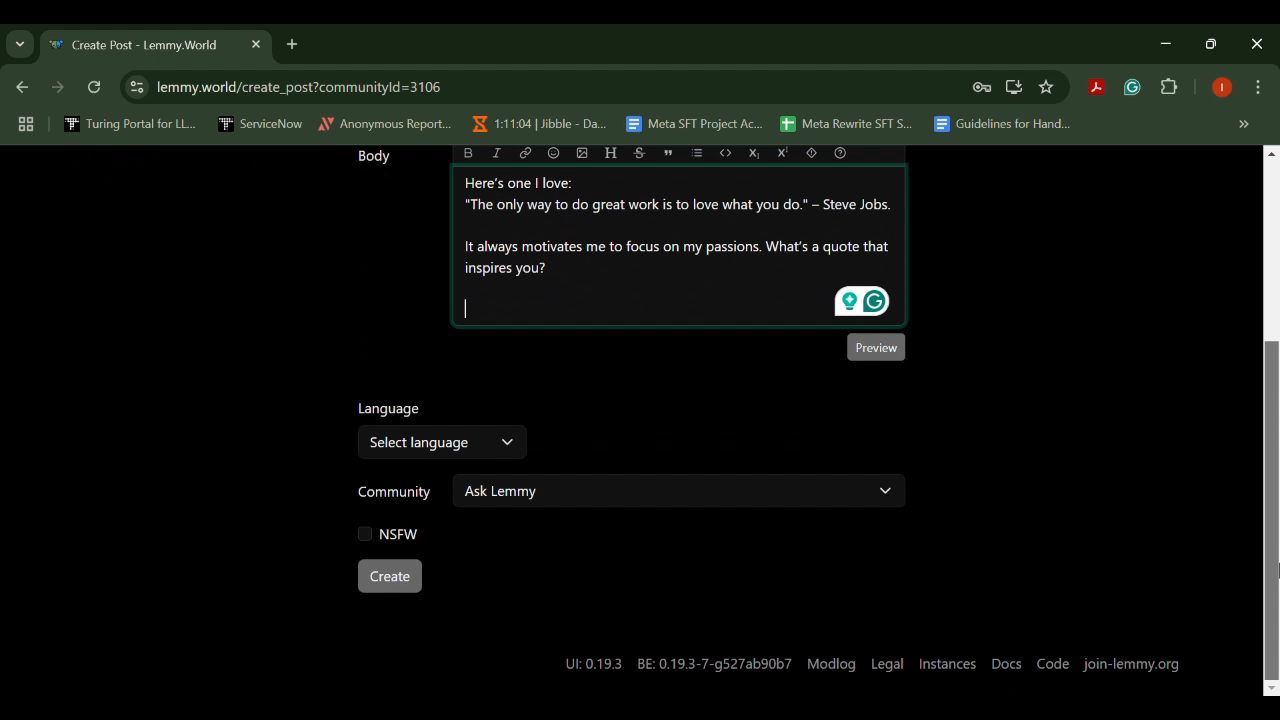 This screenshot has height=720, width=1280. Describe the element at coordinates (1013, 87) in the screenshot. I see `Install Desktop Application` at that location.